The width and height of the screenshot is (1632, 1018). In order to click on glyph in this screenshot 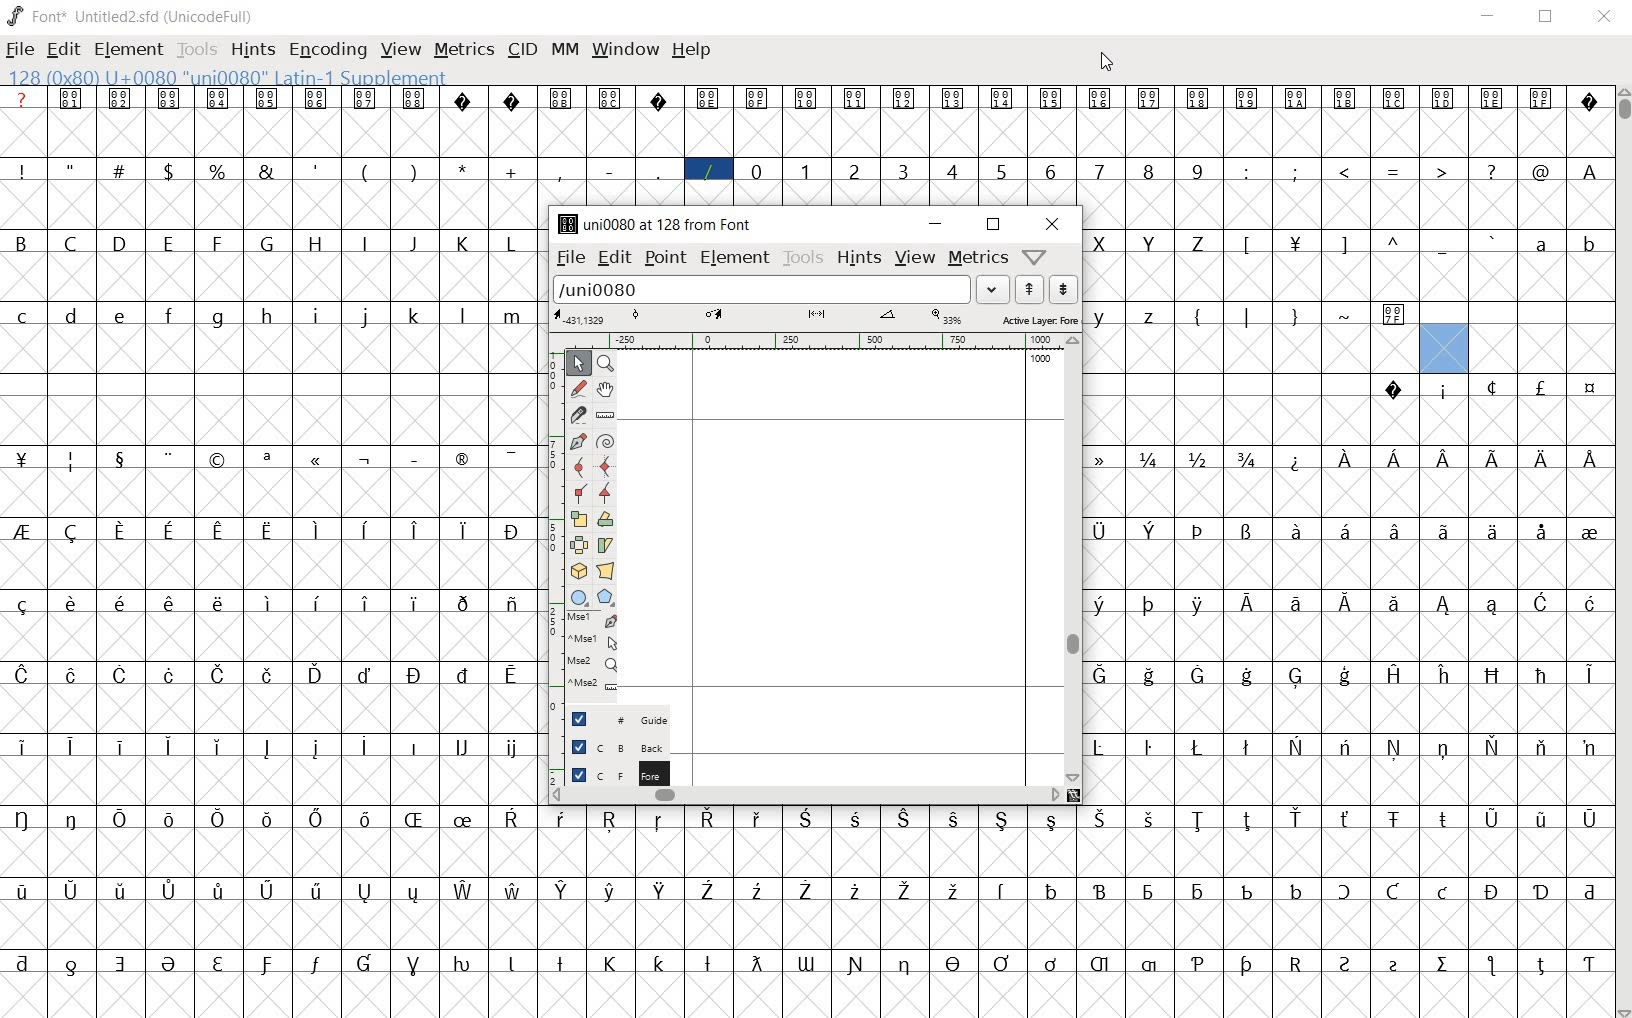, I will do `click(364, 603)`.